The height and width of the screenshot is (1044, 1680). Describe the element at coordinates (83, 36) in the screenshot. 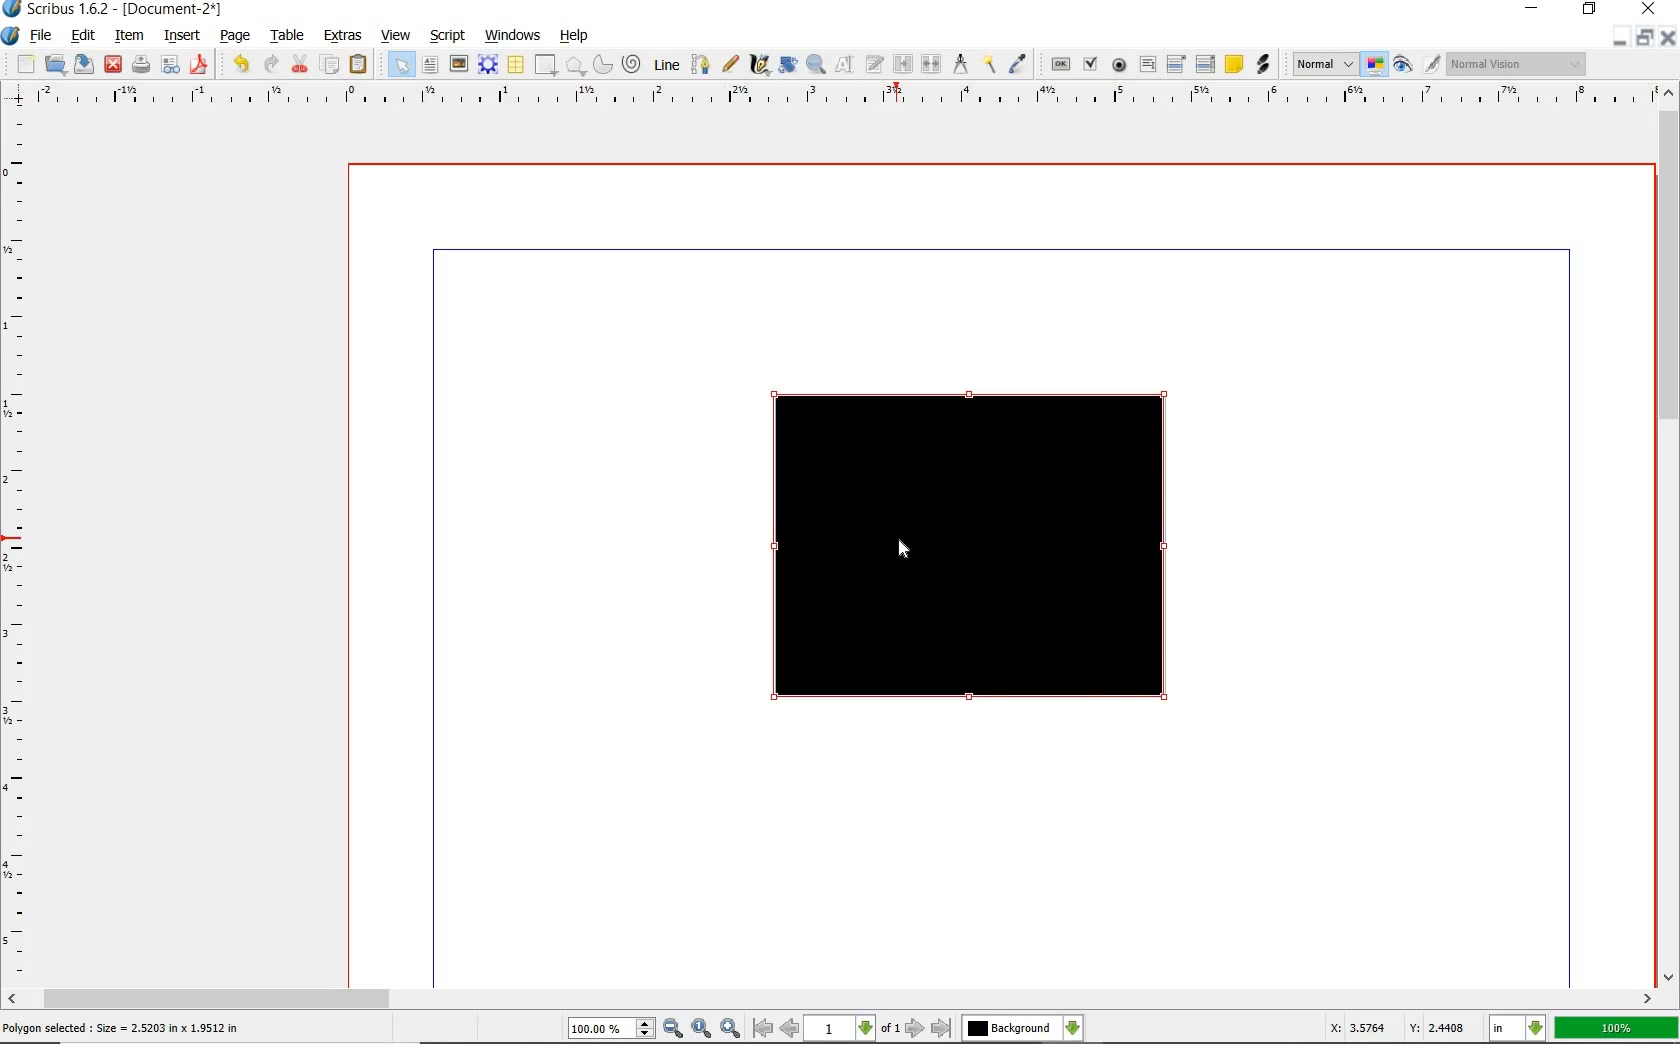

I see `edit` at that location.